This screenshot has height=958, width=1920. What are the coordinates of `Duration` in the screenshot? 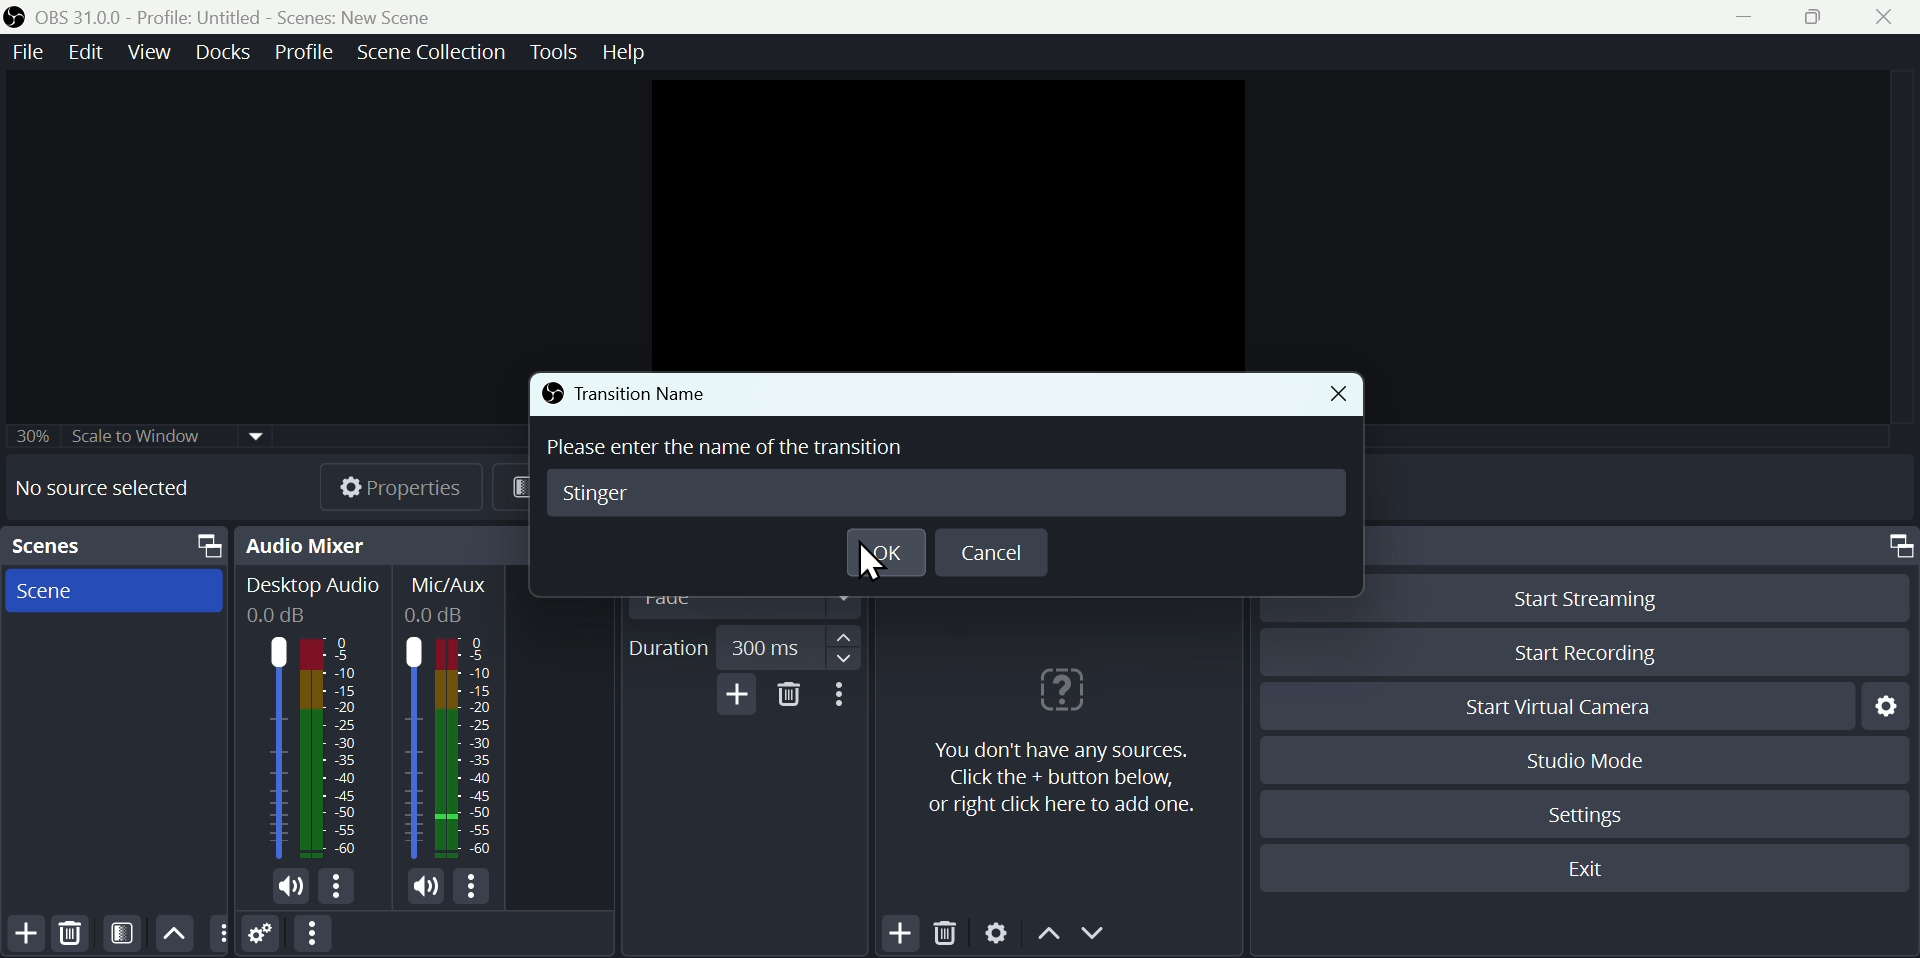 It's located at (670, 648).